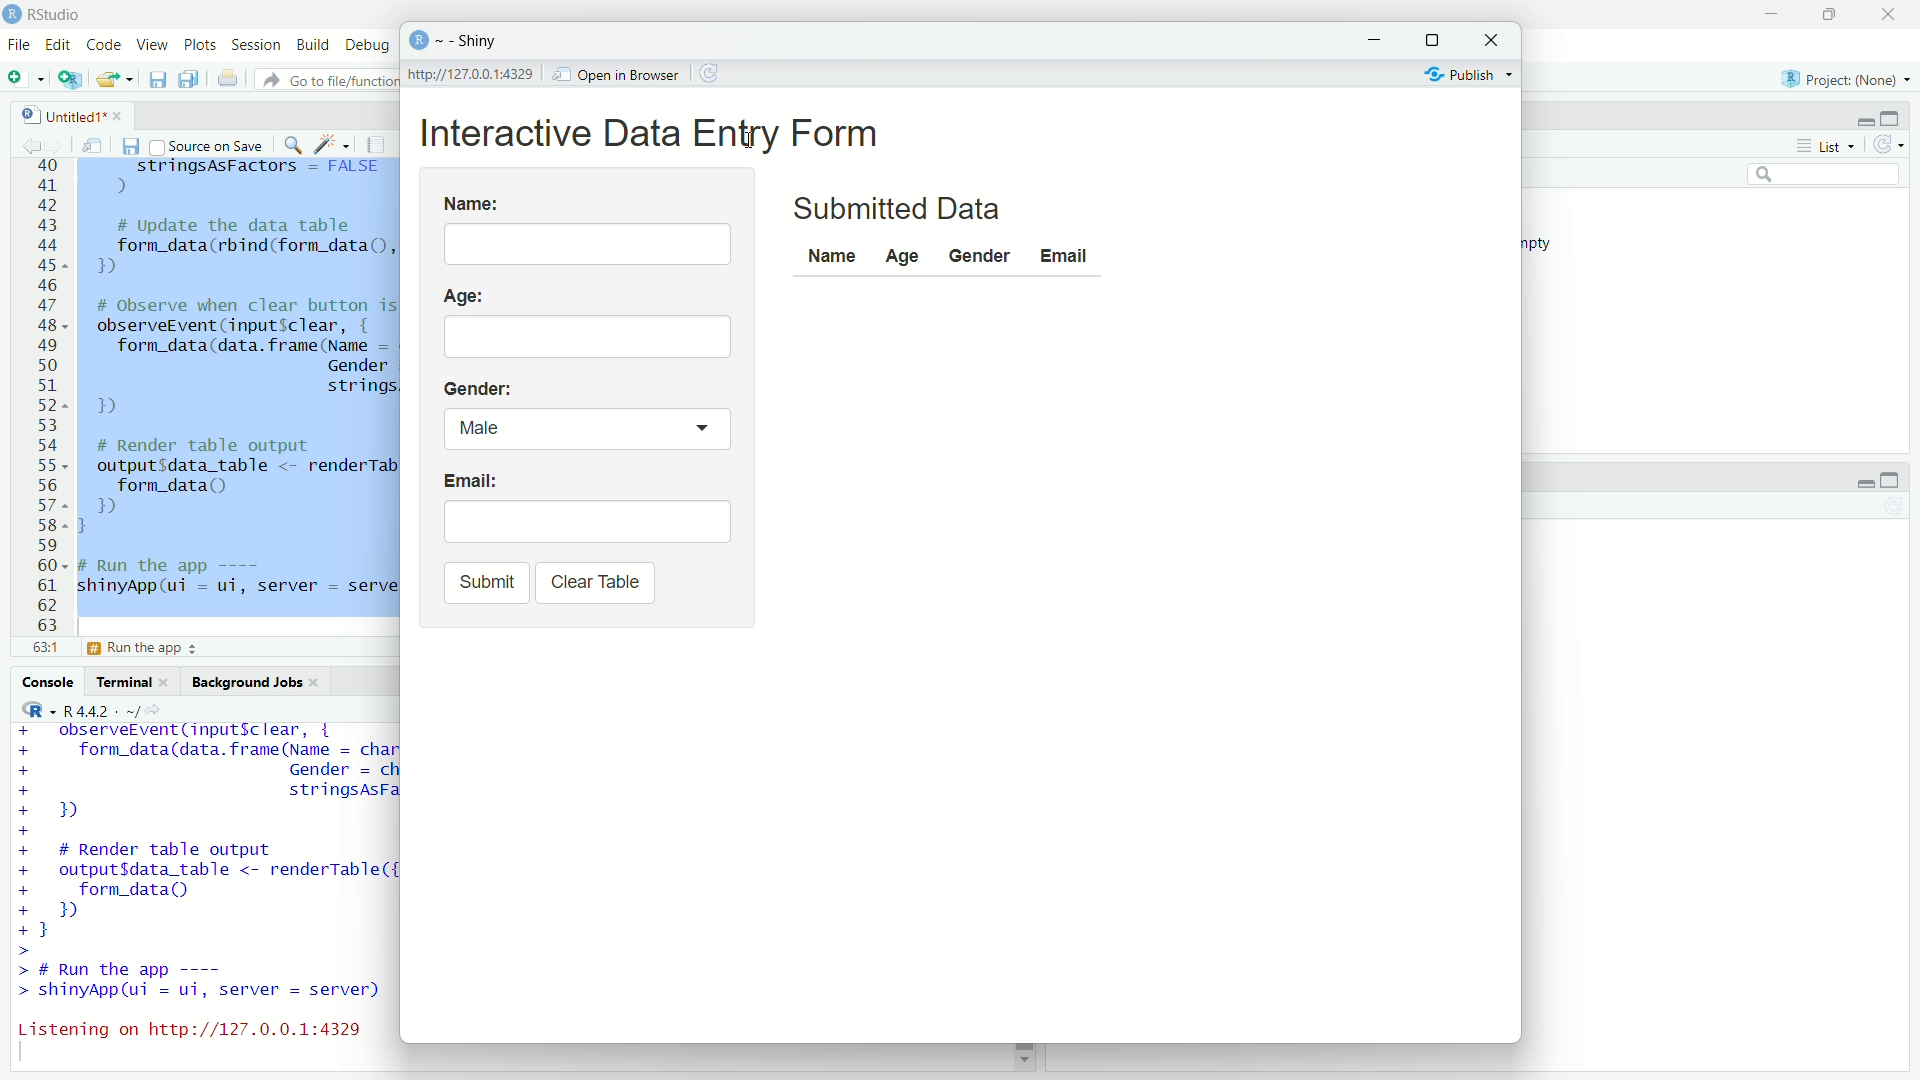 This screenshot has height=1080, width=1920. I want to click on view the current working directory, so click(160, 710).